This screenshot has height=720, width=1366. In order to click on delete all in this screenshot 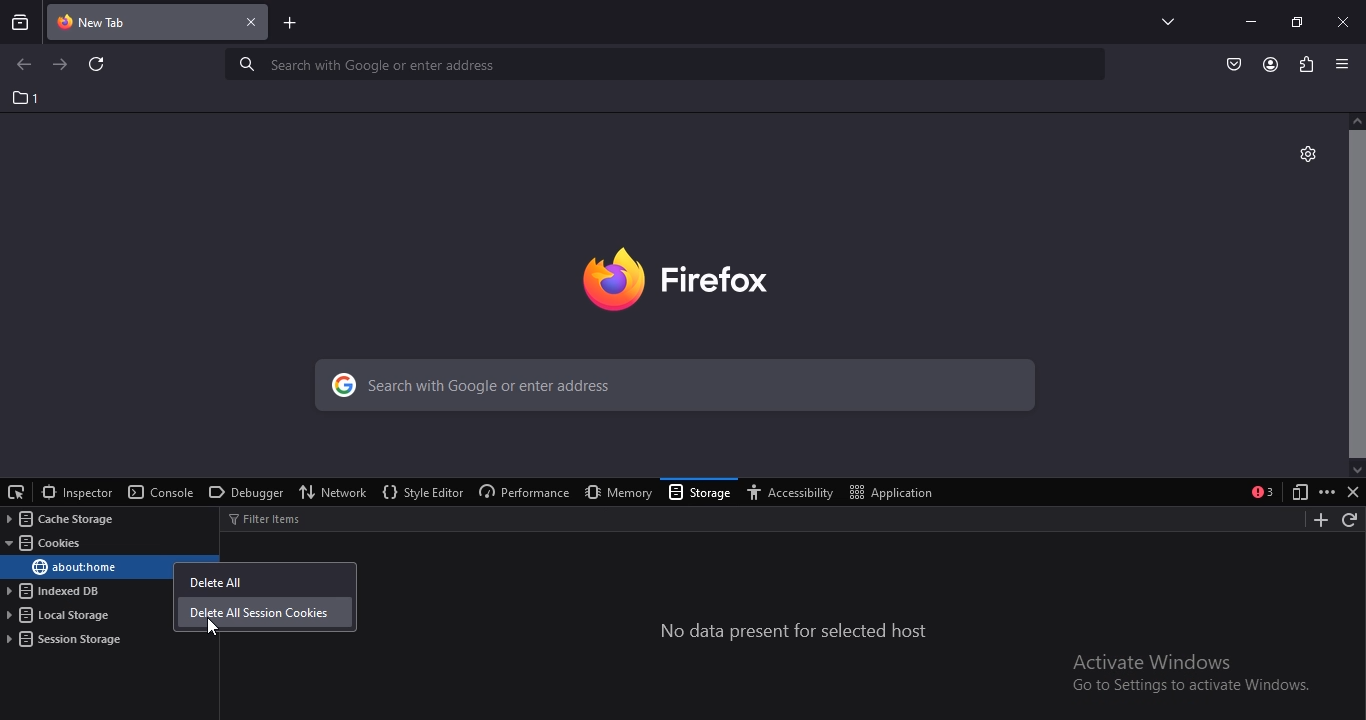, I will do `click(217, 577)`.